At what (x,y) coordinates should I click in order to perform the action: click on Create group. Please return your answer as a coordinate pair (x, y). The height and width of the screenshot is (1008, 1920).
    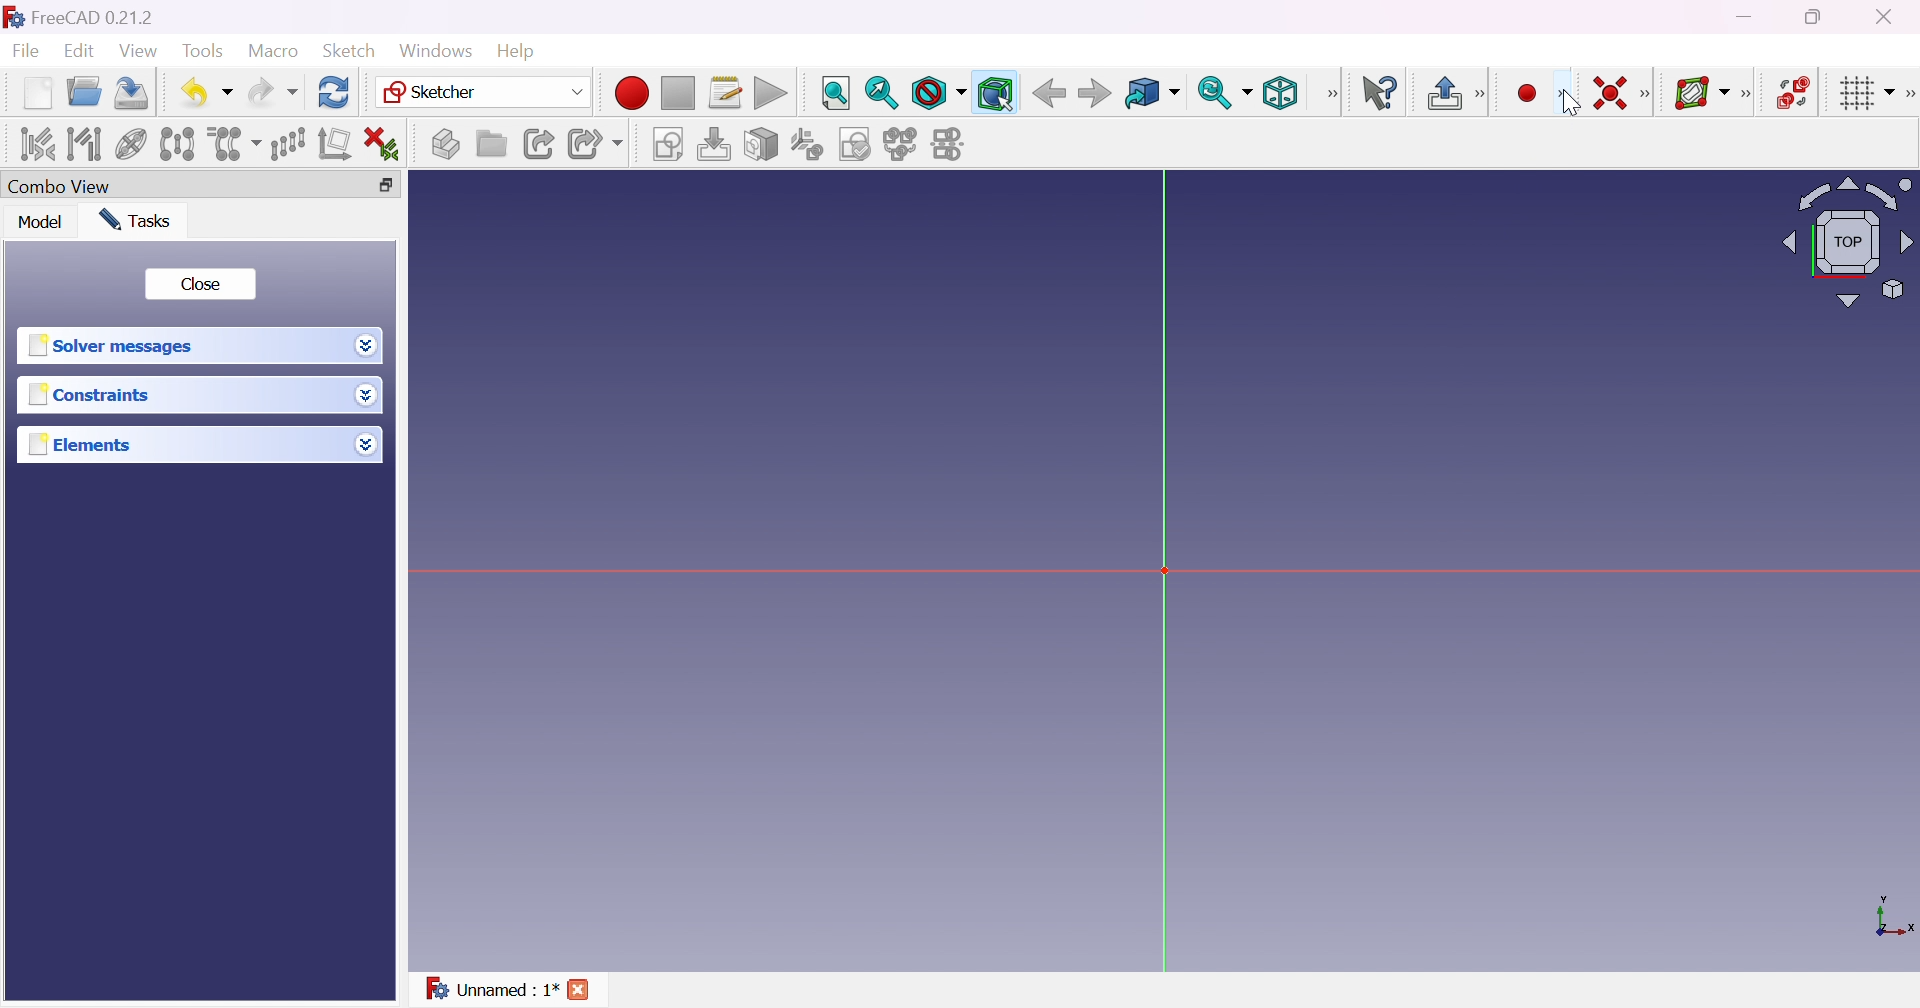
    Looking at the image, I should click on (491, 145).